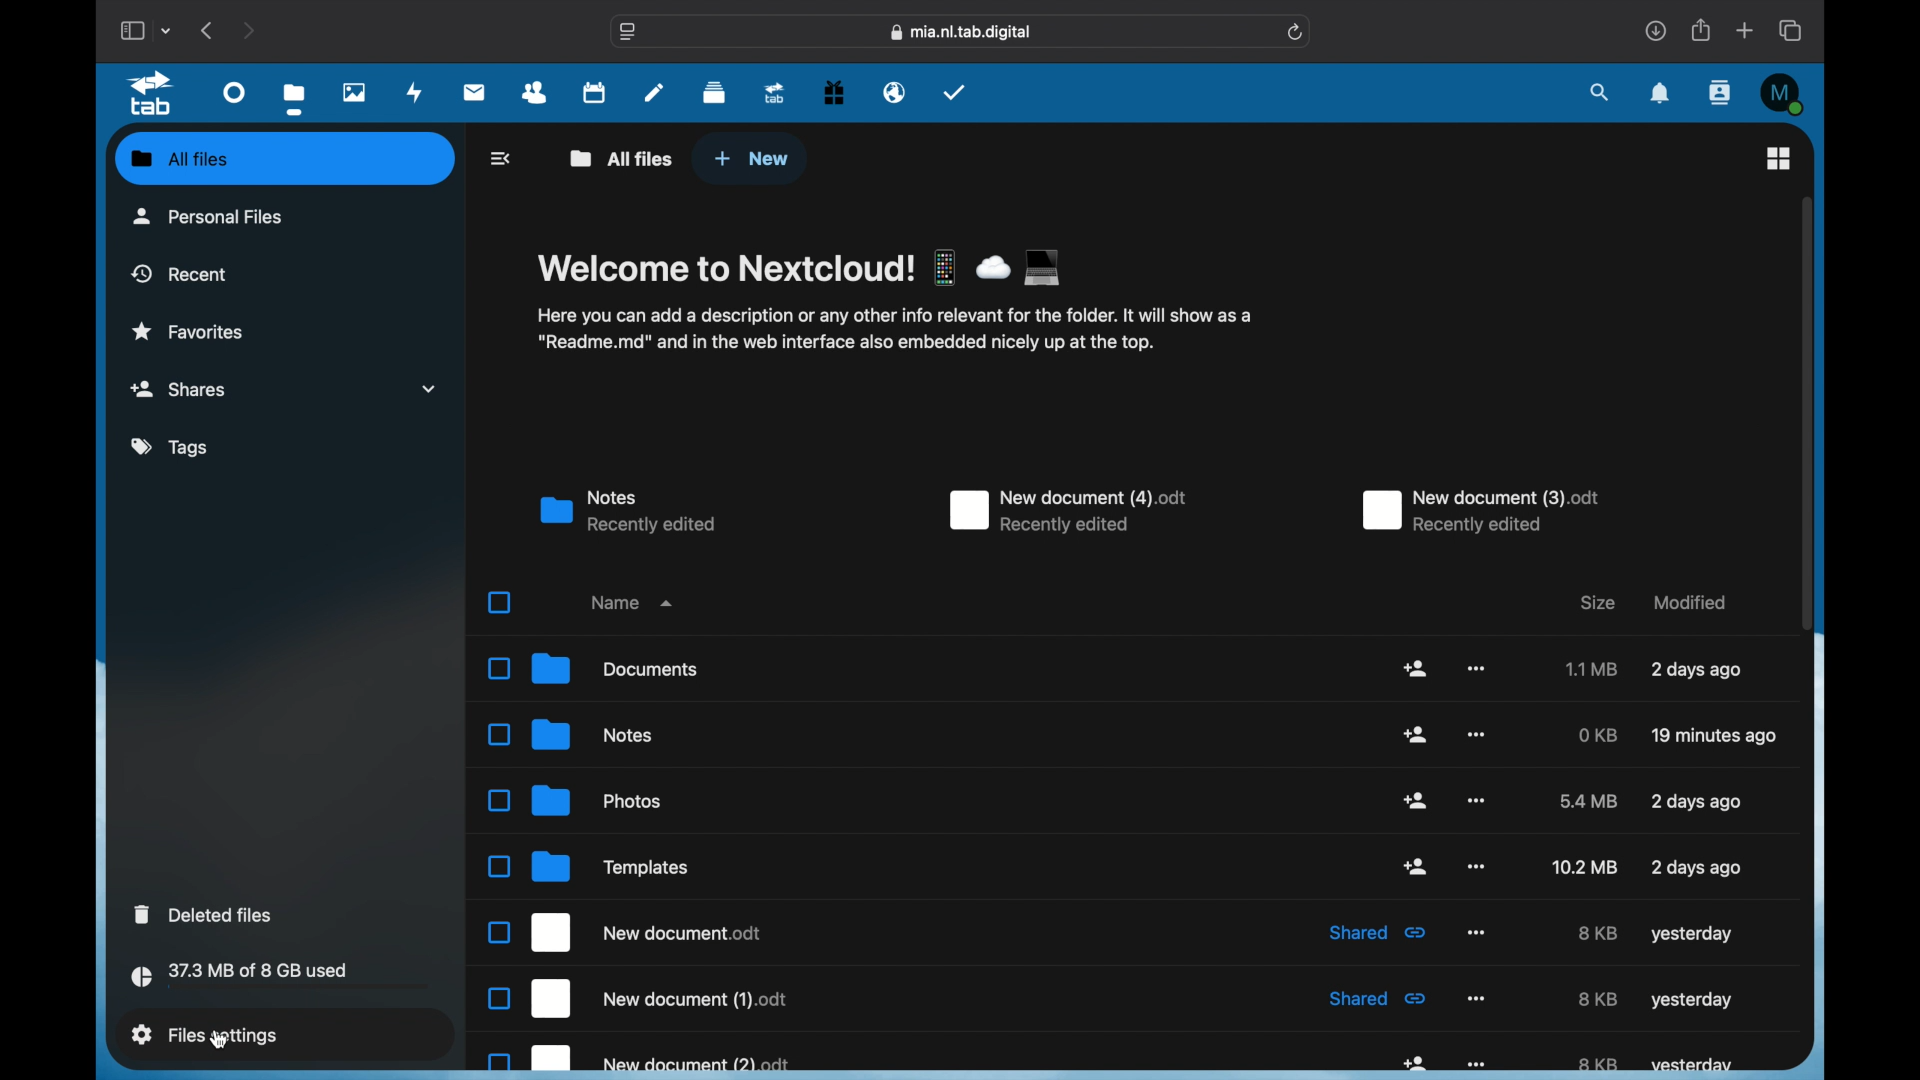 The image size is (1920, 1080). I want to click on size, so click(1583, 867).